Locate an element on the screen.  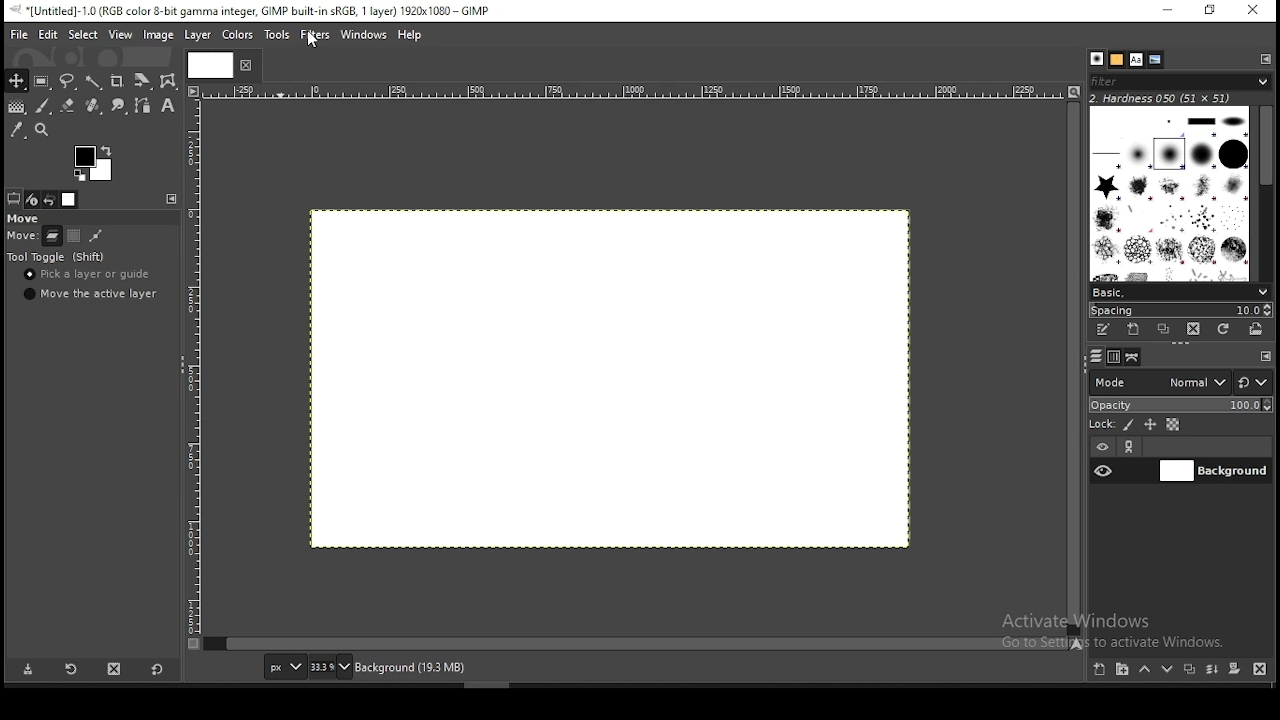
zoom status is located at coordinates (331, 667).